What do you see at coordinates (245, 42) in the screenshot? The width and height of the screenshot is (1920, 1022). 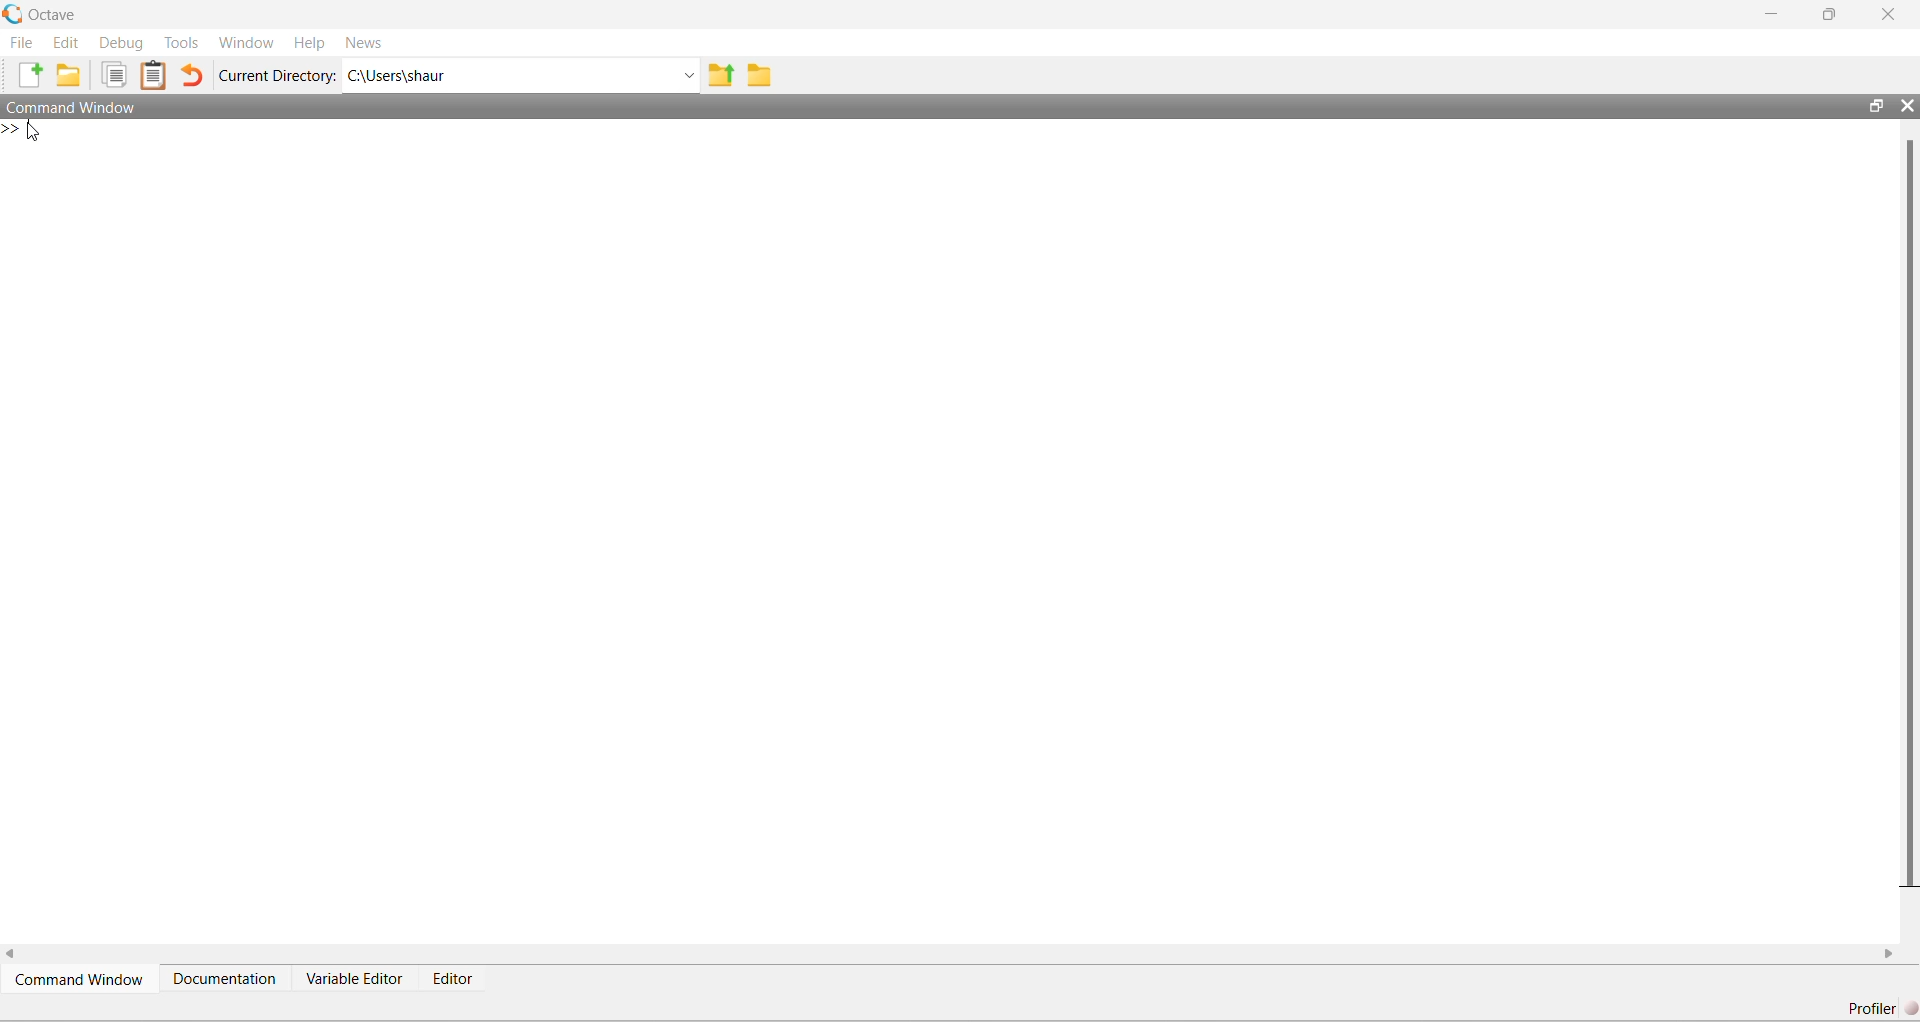 I see `Window` at bounding box center [245, 42].